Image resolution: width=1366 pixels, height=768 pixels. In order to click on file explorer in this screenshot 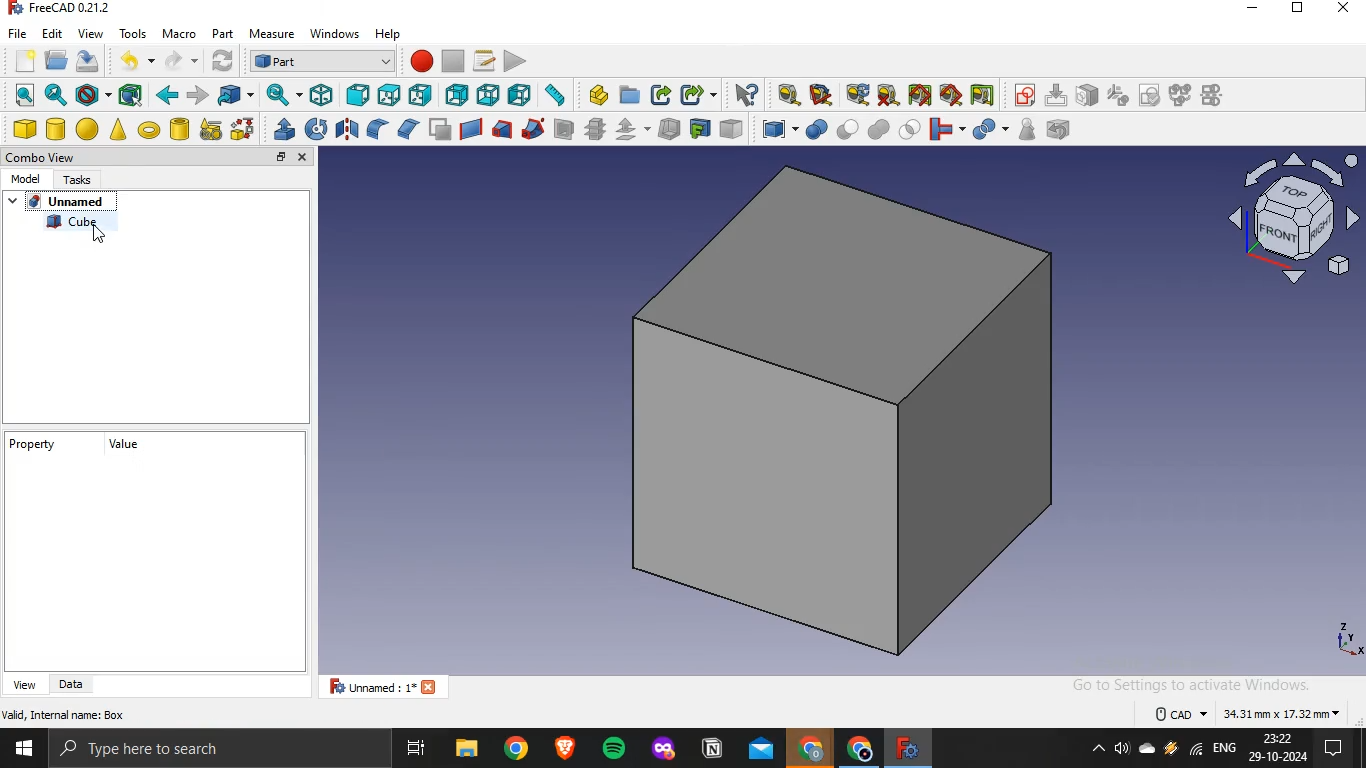, I will do `click(466, 749)`.